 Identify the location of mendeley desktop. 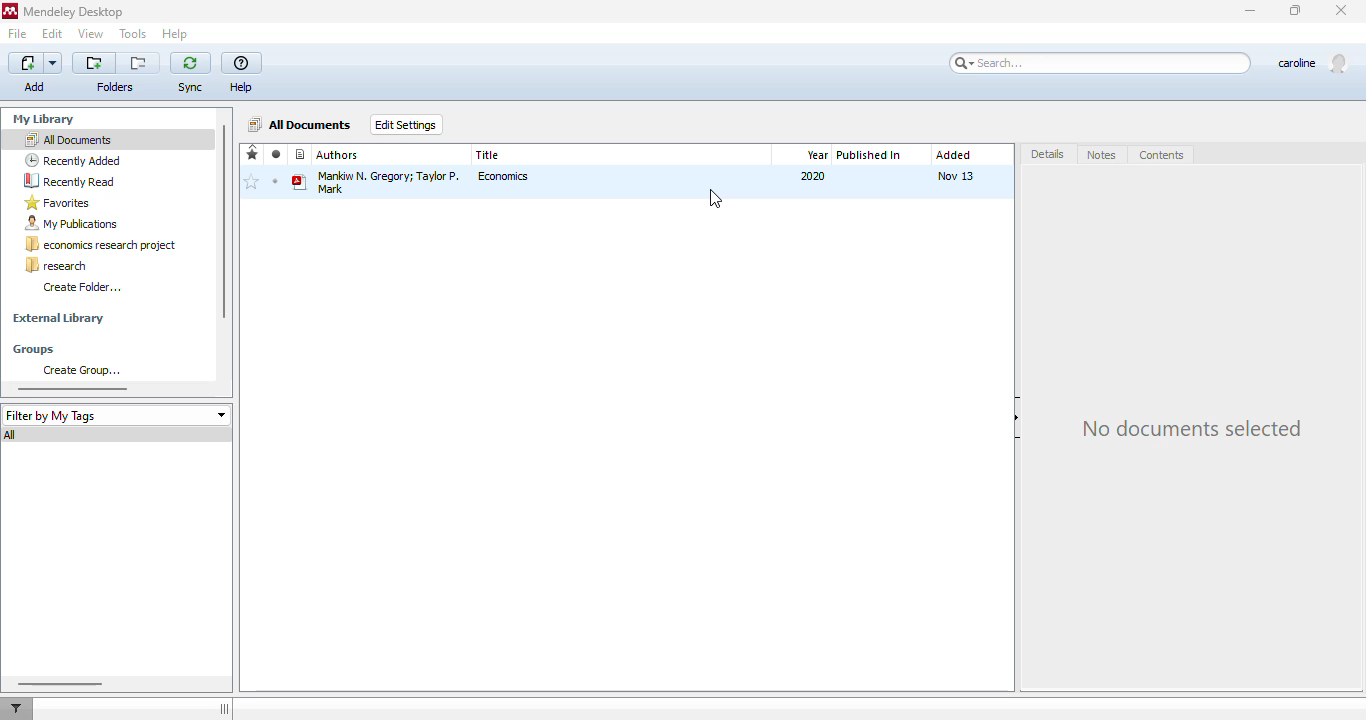
(74, 12).